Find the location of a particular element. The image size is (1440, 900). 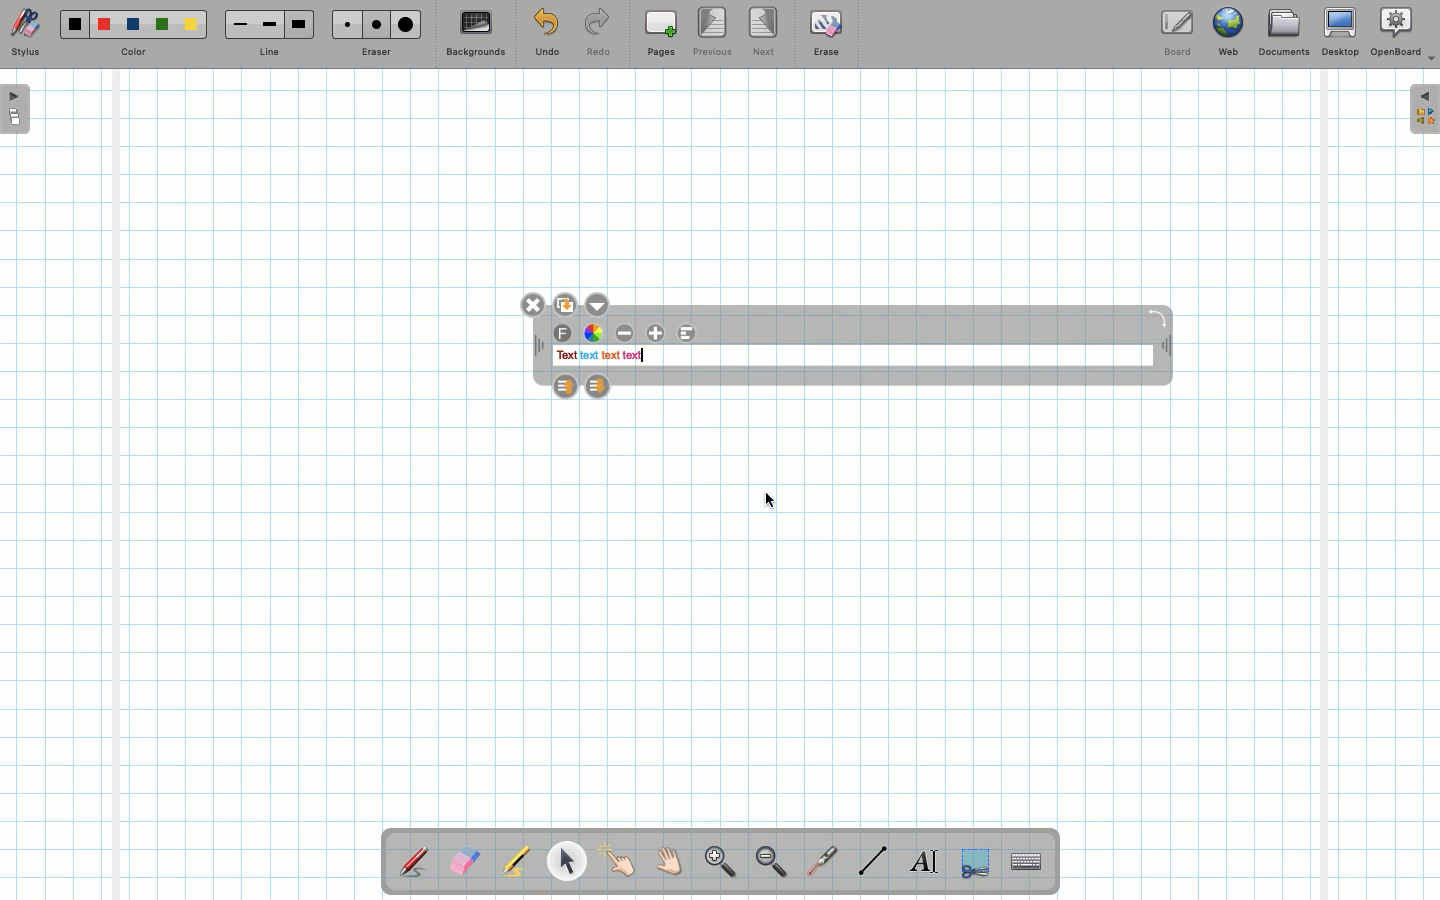

Laser pointer is located at coordinates (818, 862).